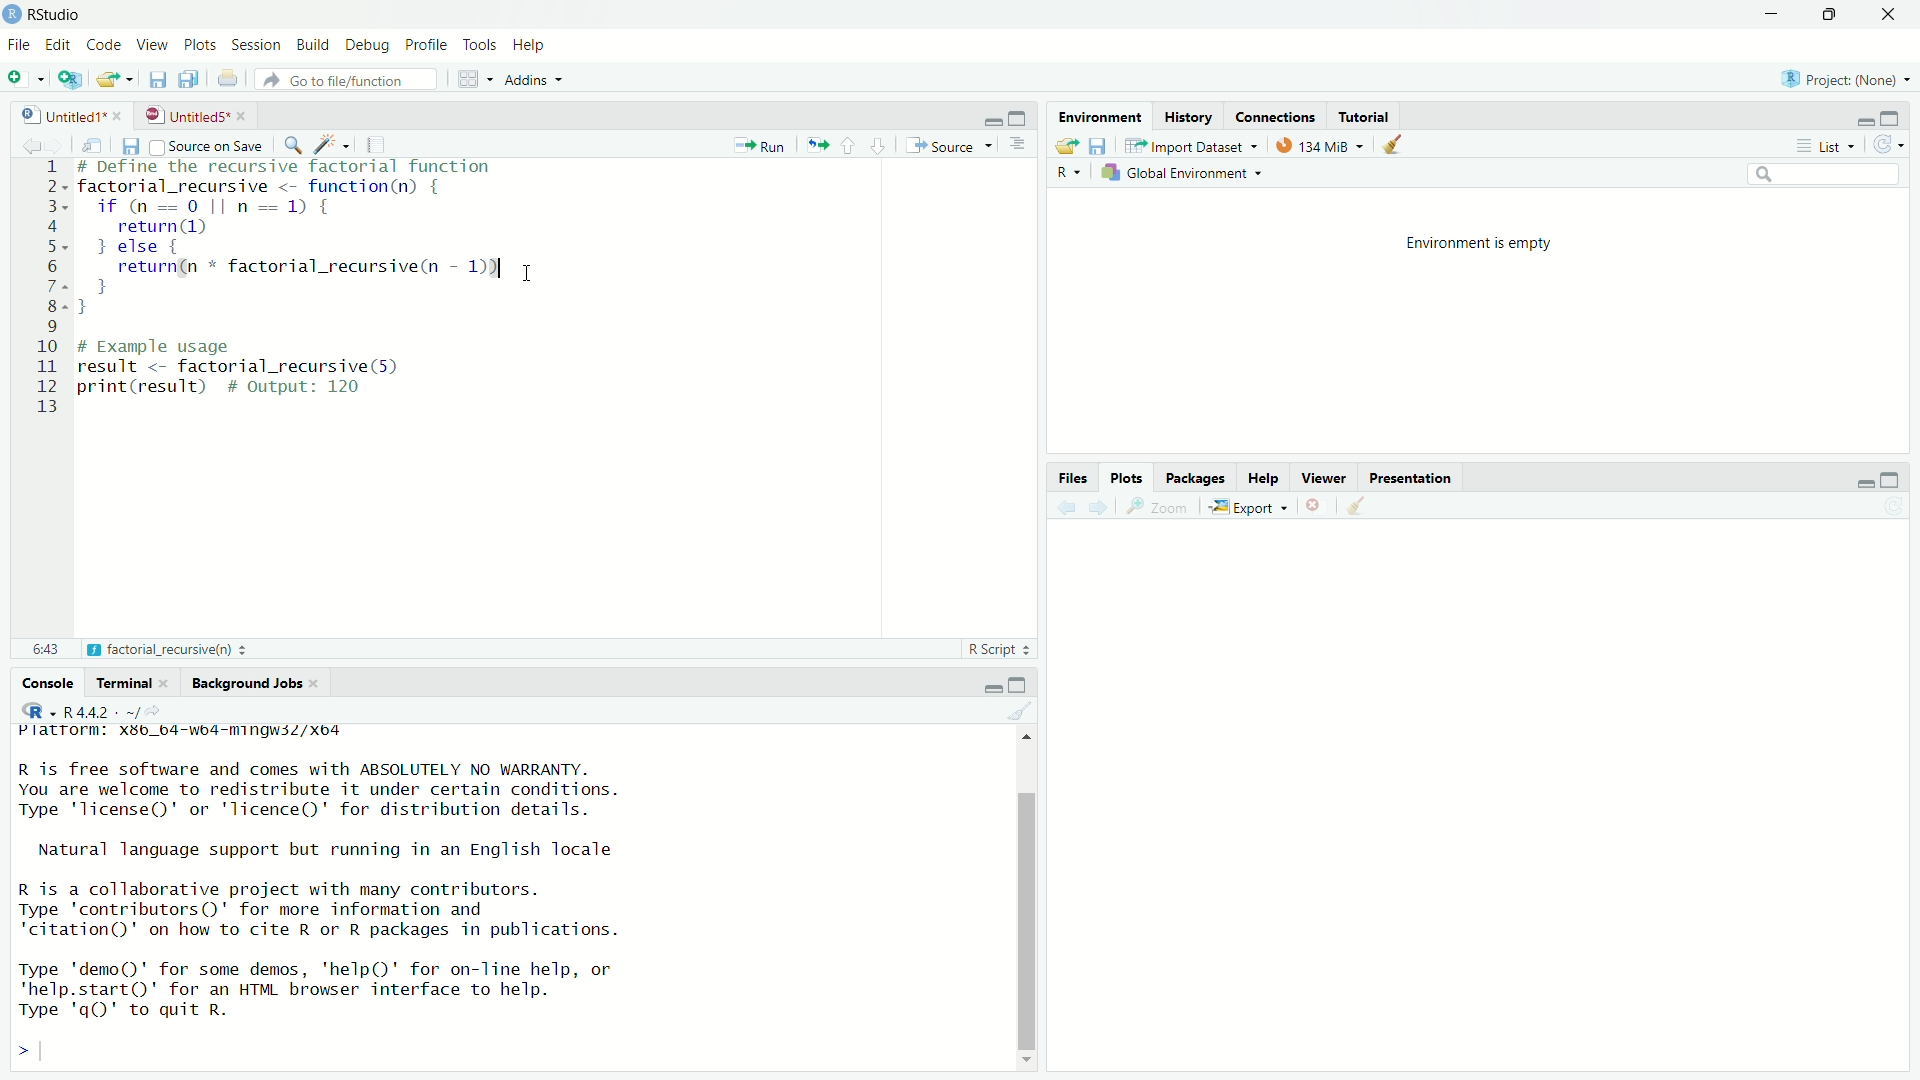 The height and width of the screenshot is (1080, 1920). Describe the element at coordinates (136, 683) in the screenshot. I see `Terminal` at that location.